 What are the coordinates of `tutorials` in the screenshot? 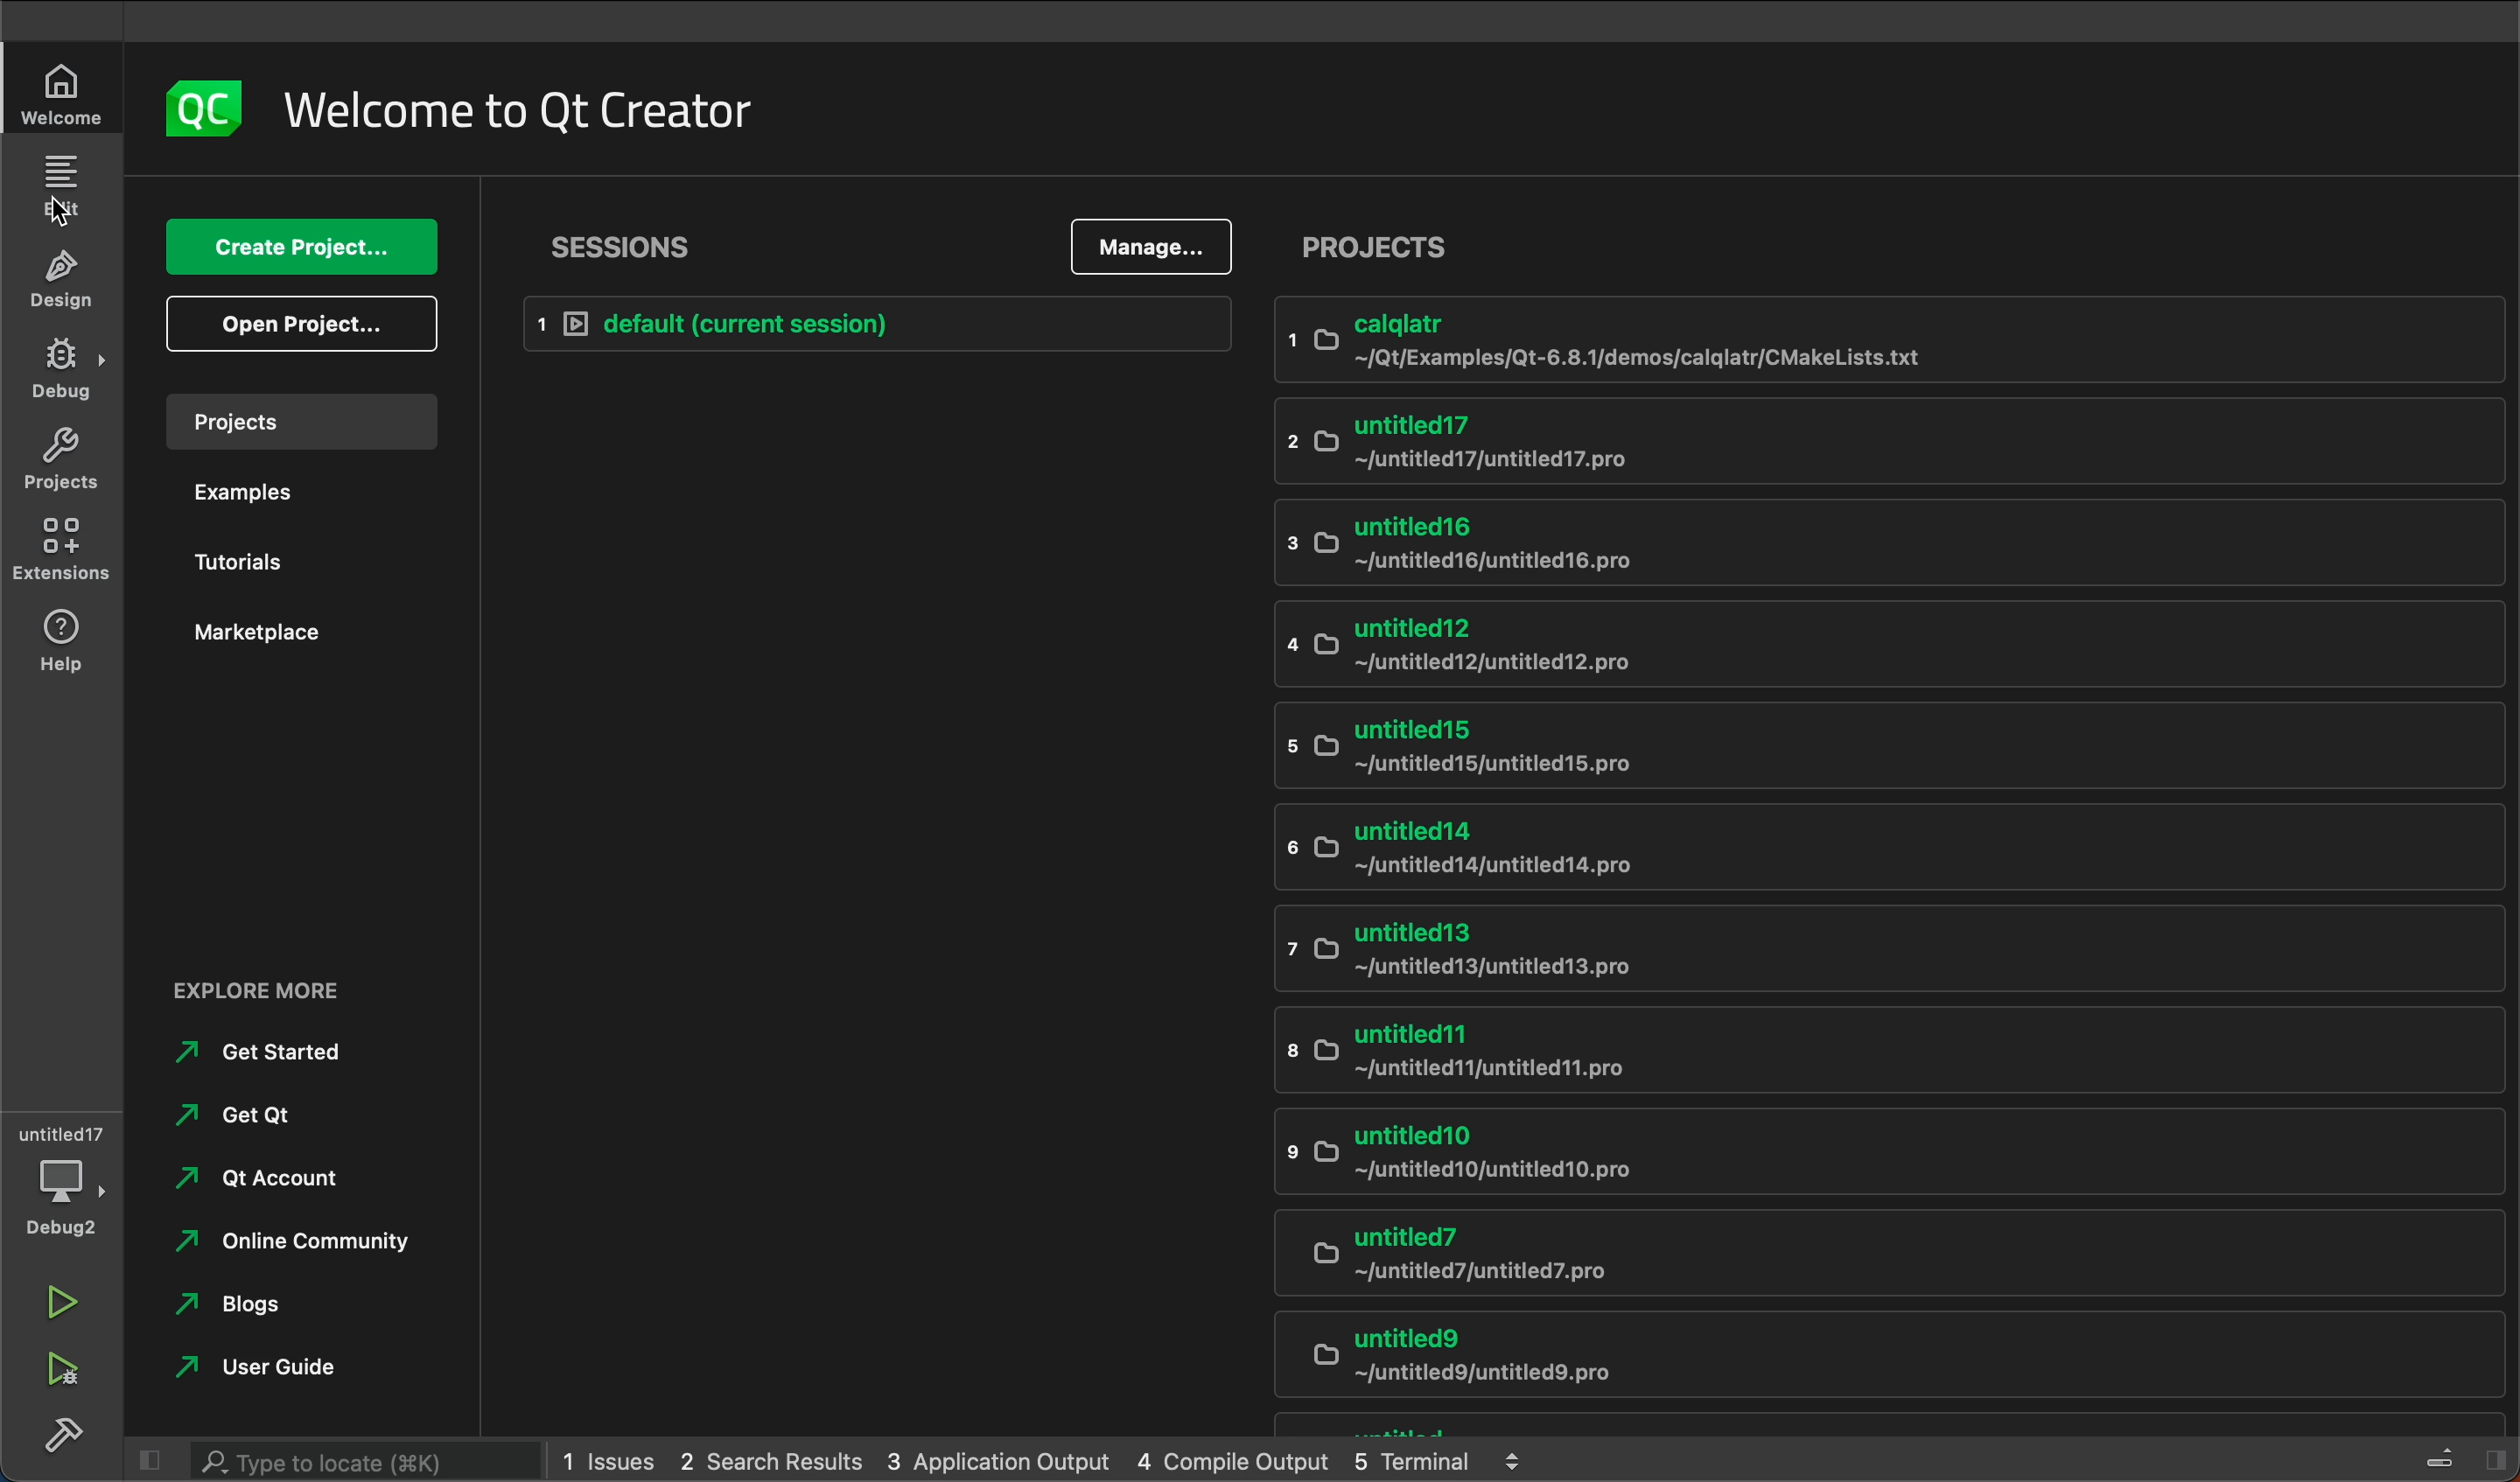 It's located at (297, 560).